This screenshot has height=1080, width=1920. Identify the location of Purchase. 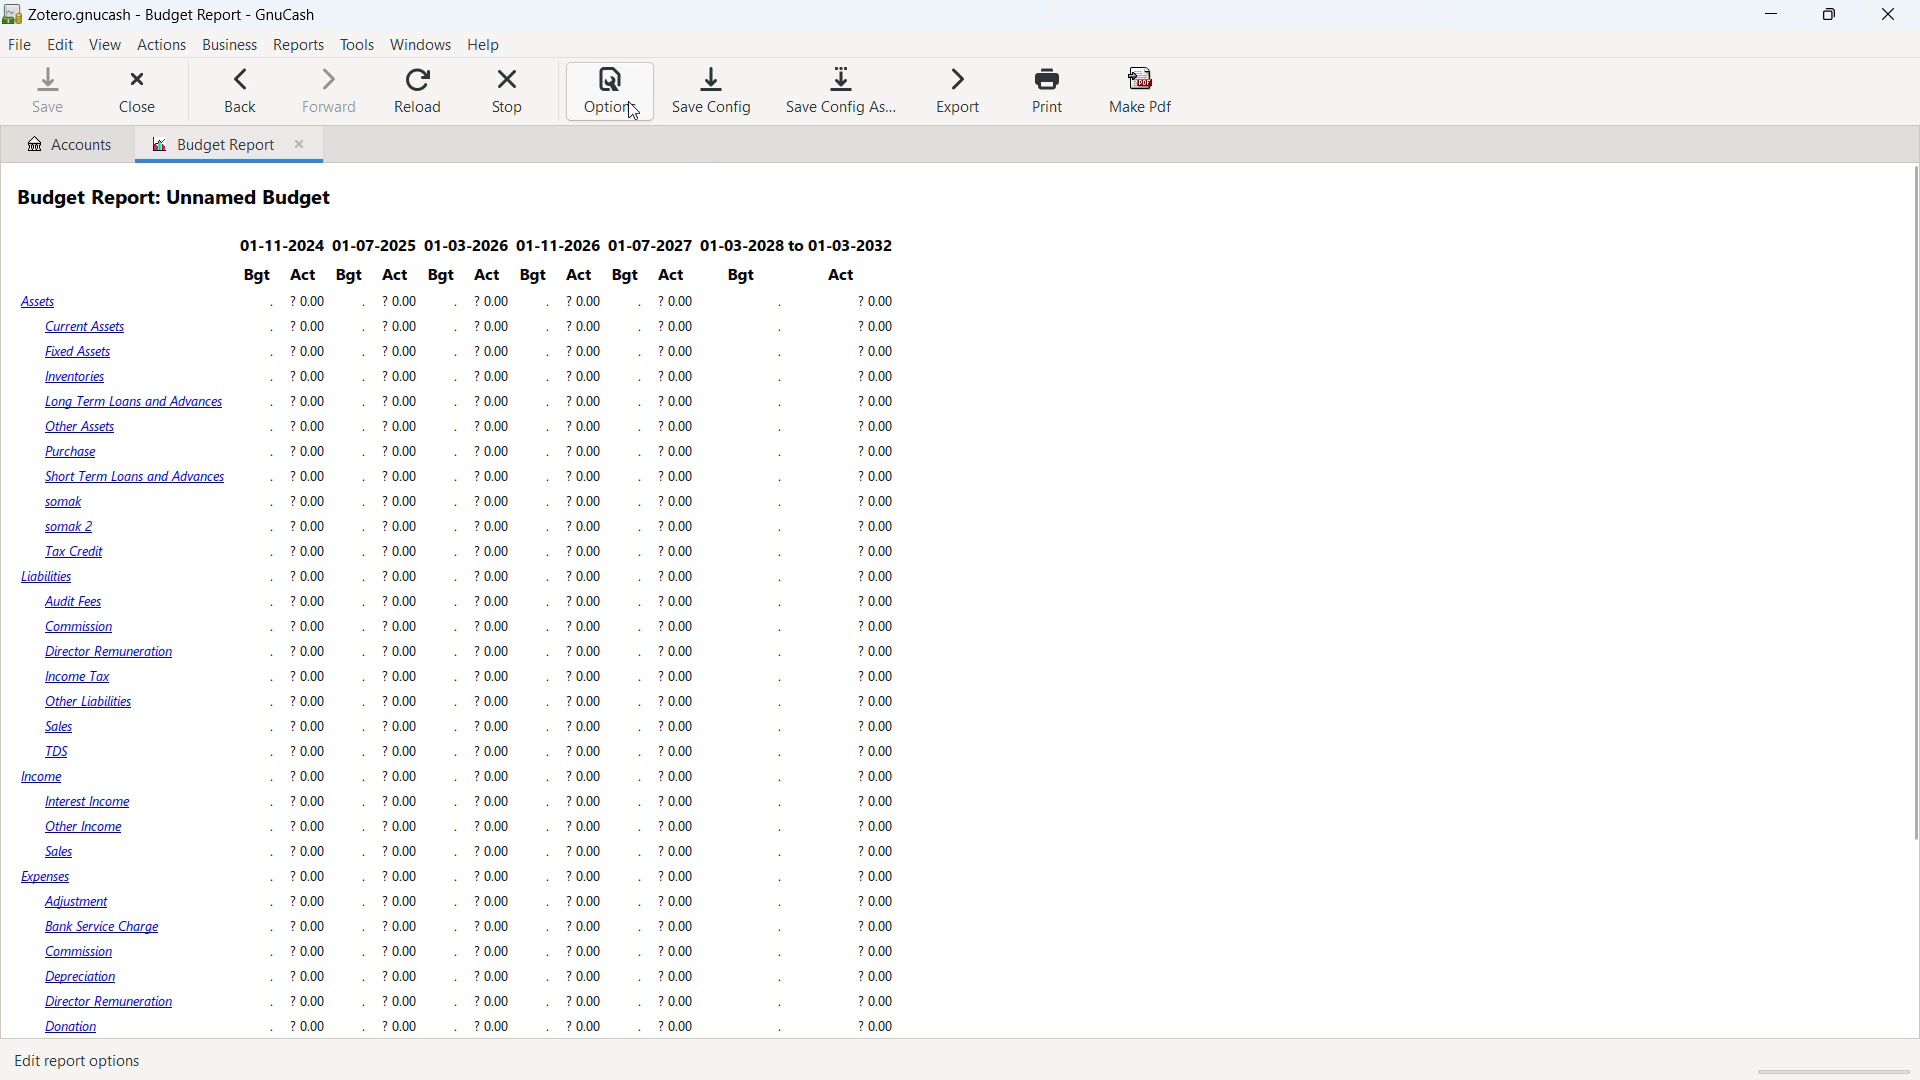
(76, 451).